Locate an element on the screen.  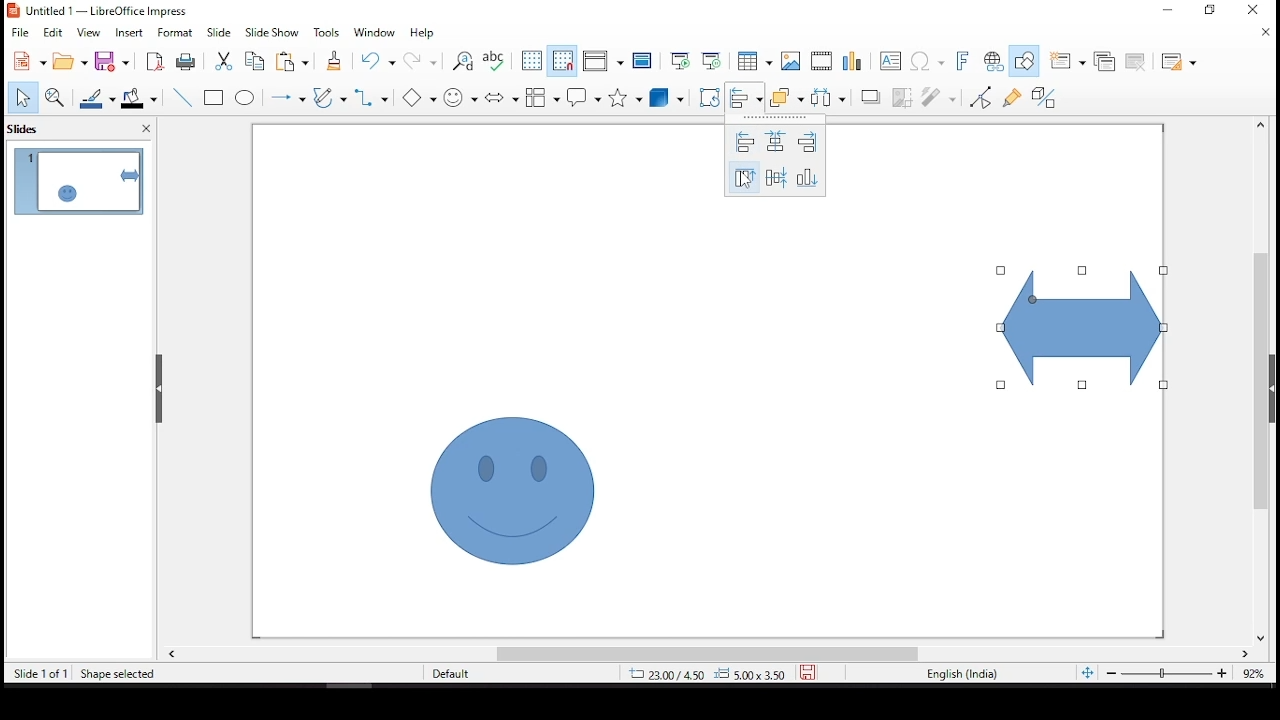
lines and arrows is located at coordinates (287, 97).